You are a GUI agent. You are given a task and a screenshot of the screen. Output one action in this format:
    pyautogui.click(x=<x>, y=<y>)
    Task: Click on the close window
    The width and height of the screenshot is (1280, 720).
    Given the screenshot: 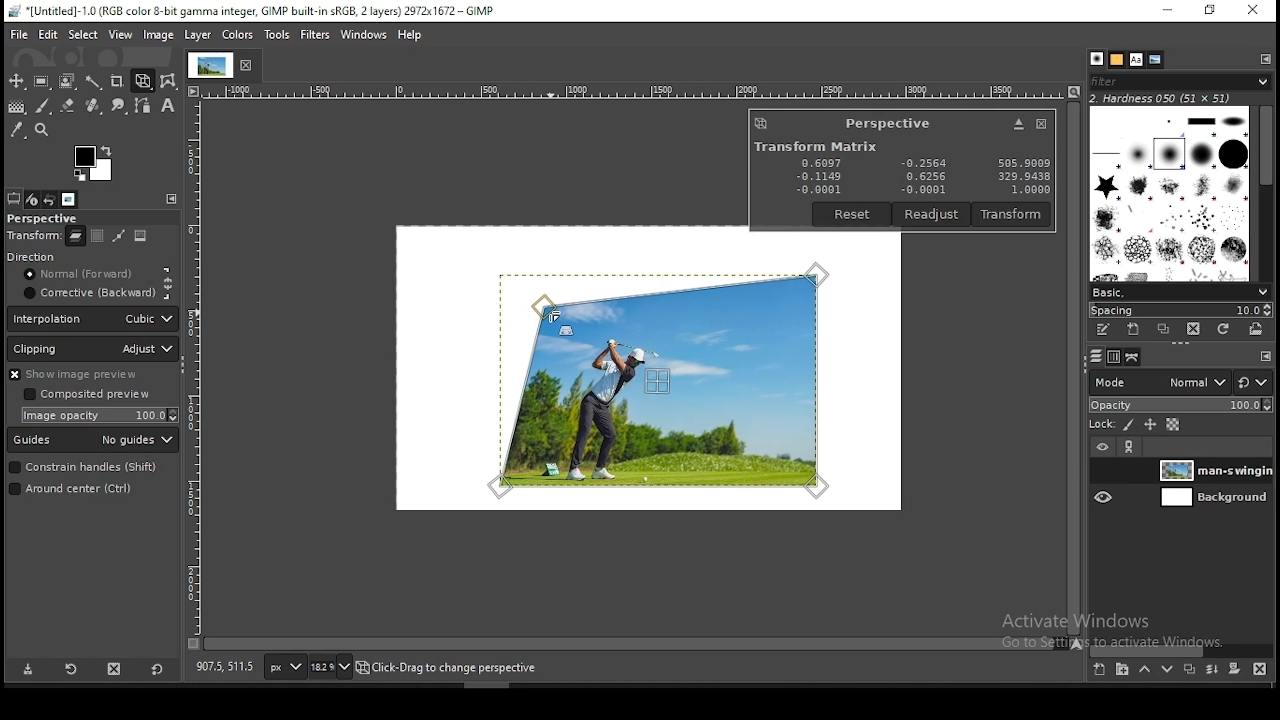 What is the action you would take?
    pyautogui.click(x=1254, y=11)
    